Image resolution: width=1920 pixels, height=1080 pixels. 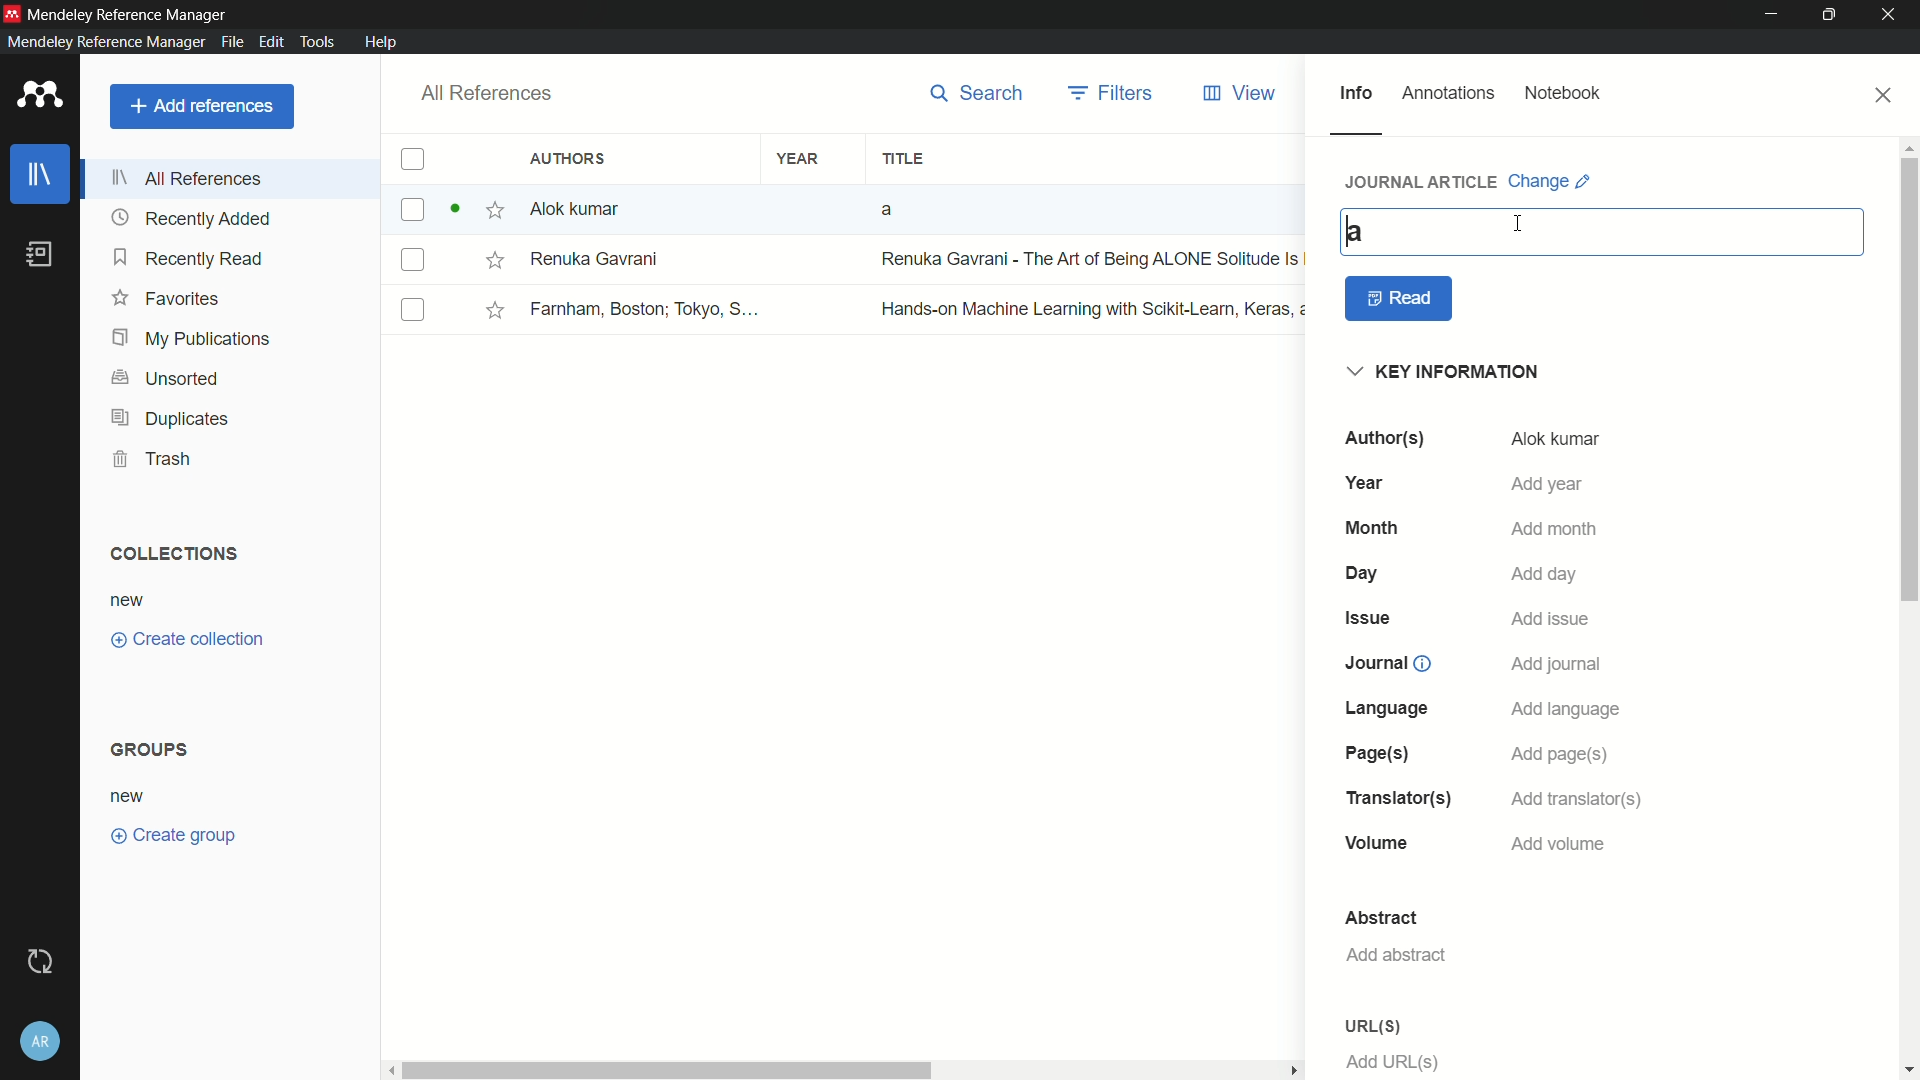 I want to click on book-1, so click(x=713, y=209).